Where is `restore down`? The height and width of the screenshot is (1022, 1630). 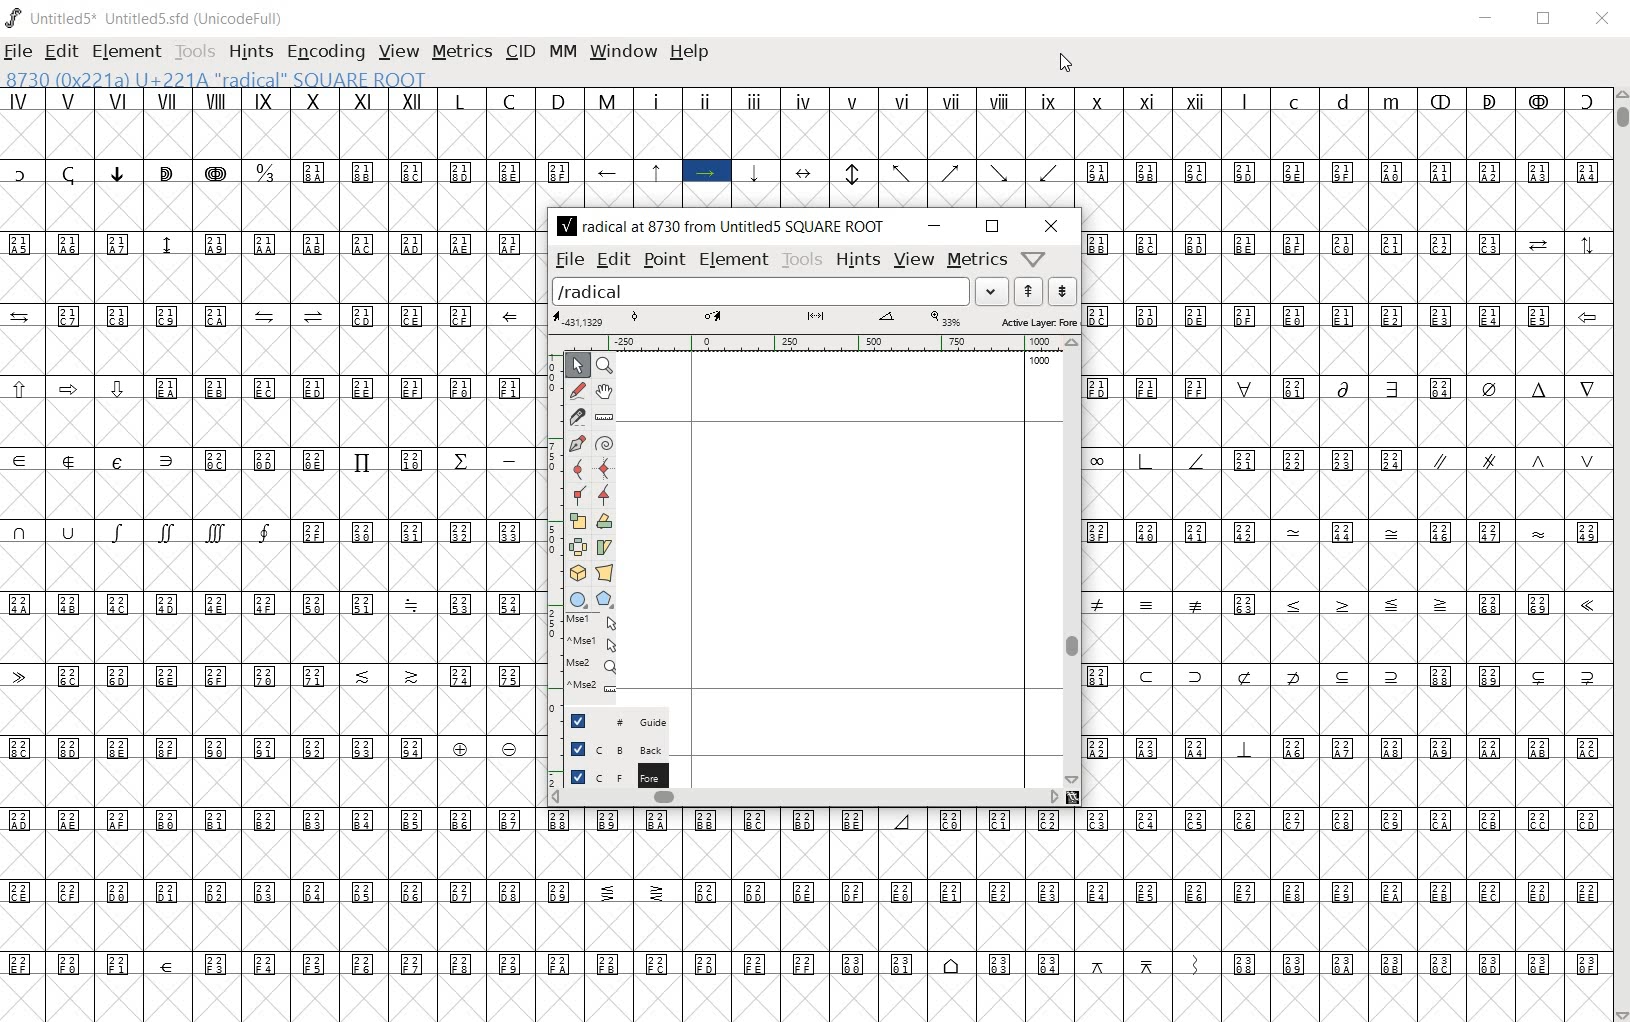
restore down is located at coordinates (990, 225).